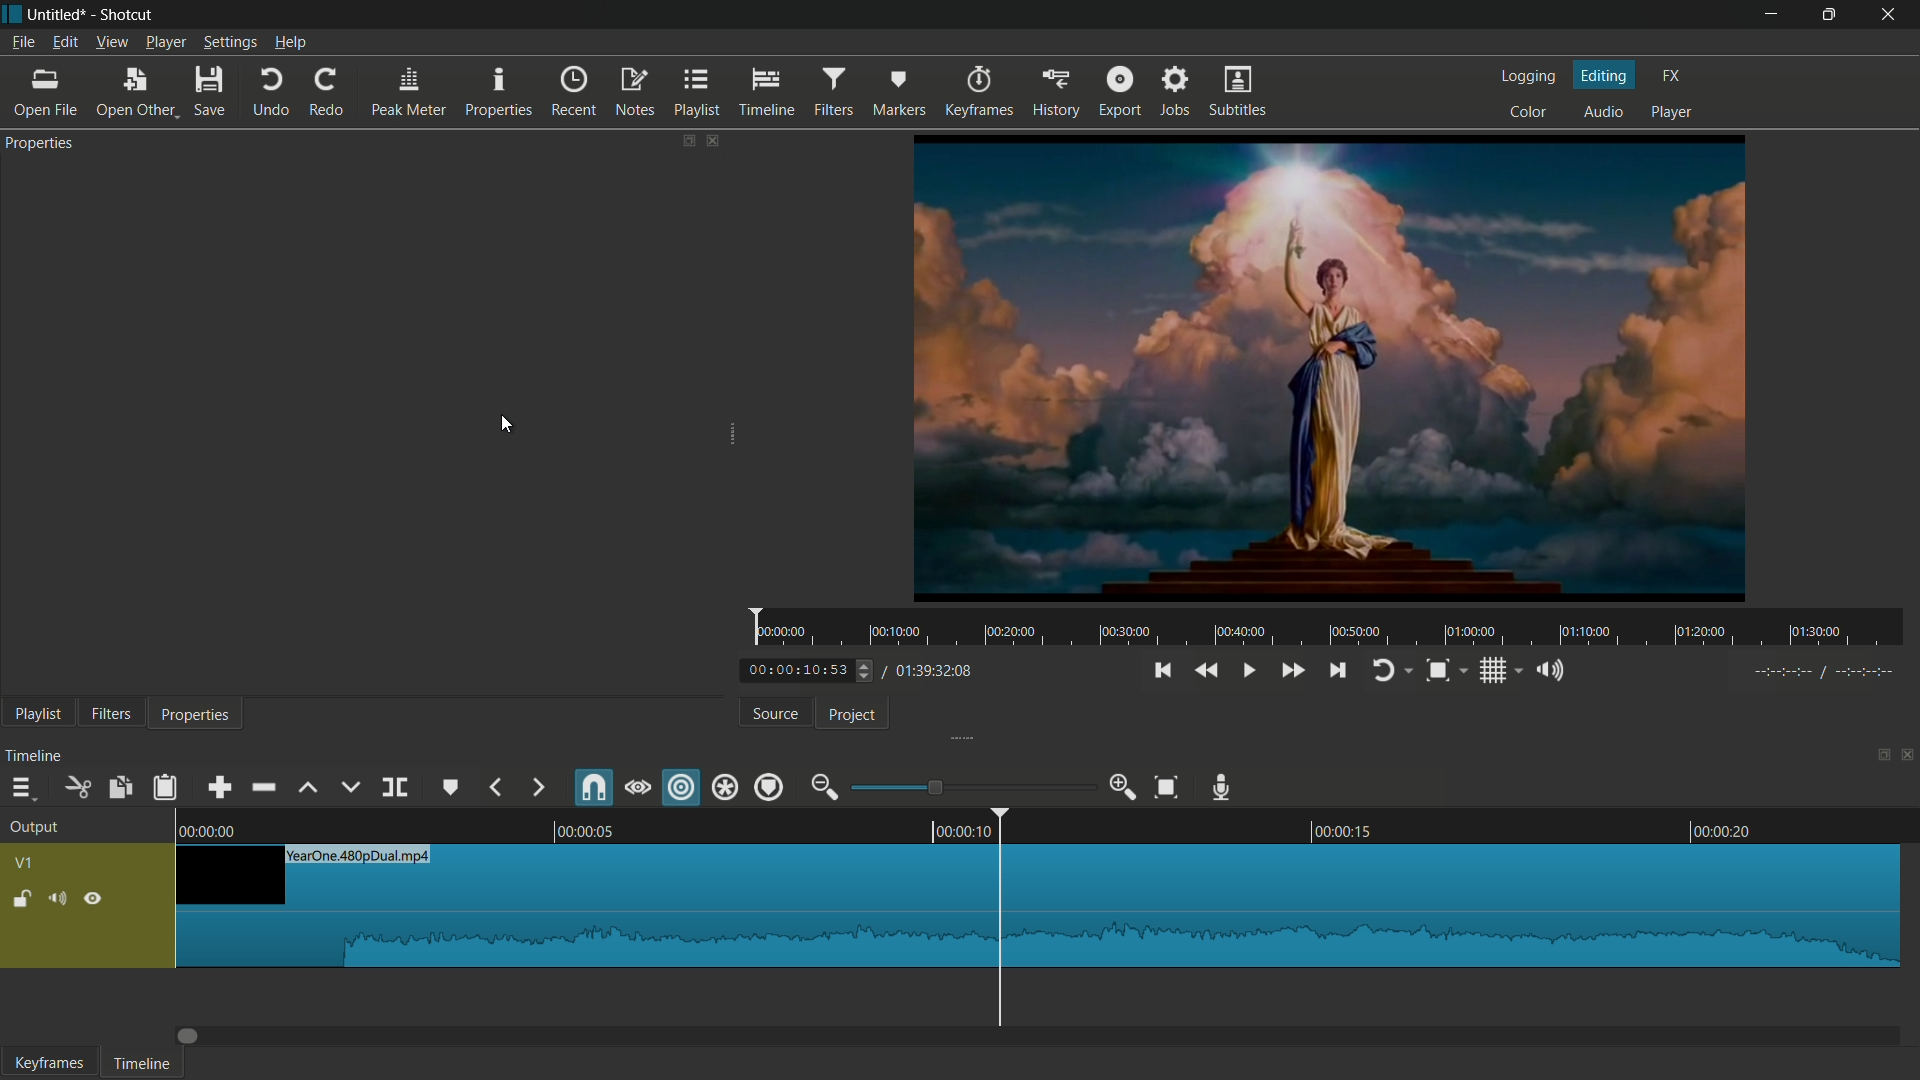  Describe the element at coordinates (34, 757) in the screenshot. I see `timeline` at that location.